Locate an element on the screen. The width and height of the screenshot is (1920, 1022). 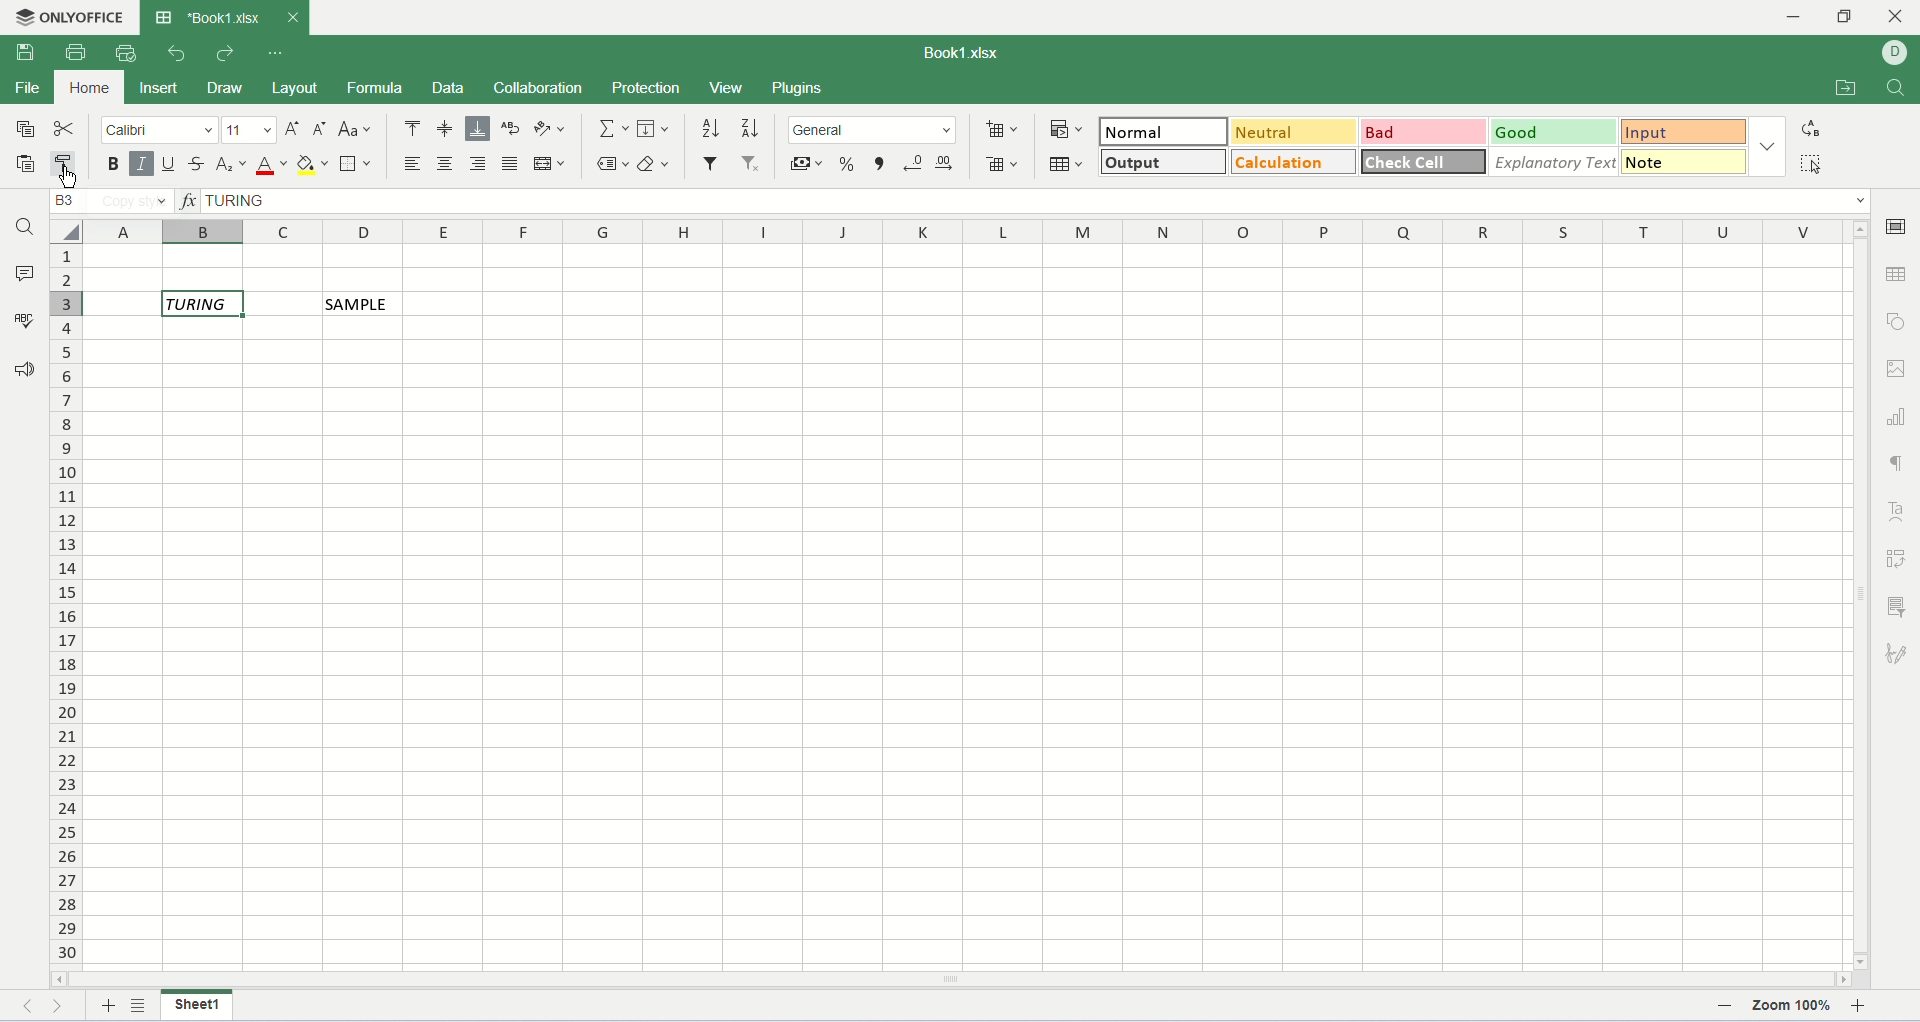
justified is located at coordinates (511, 163).